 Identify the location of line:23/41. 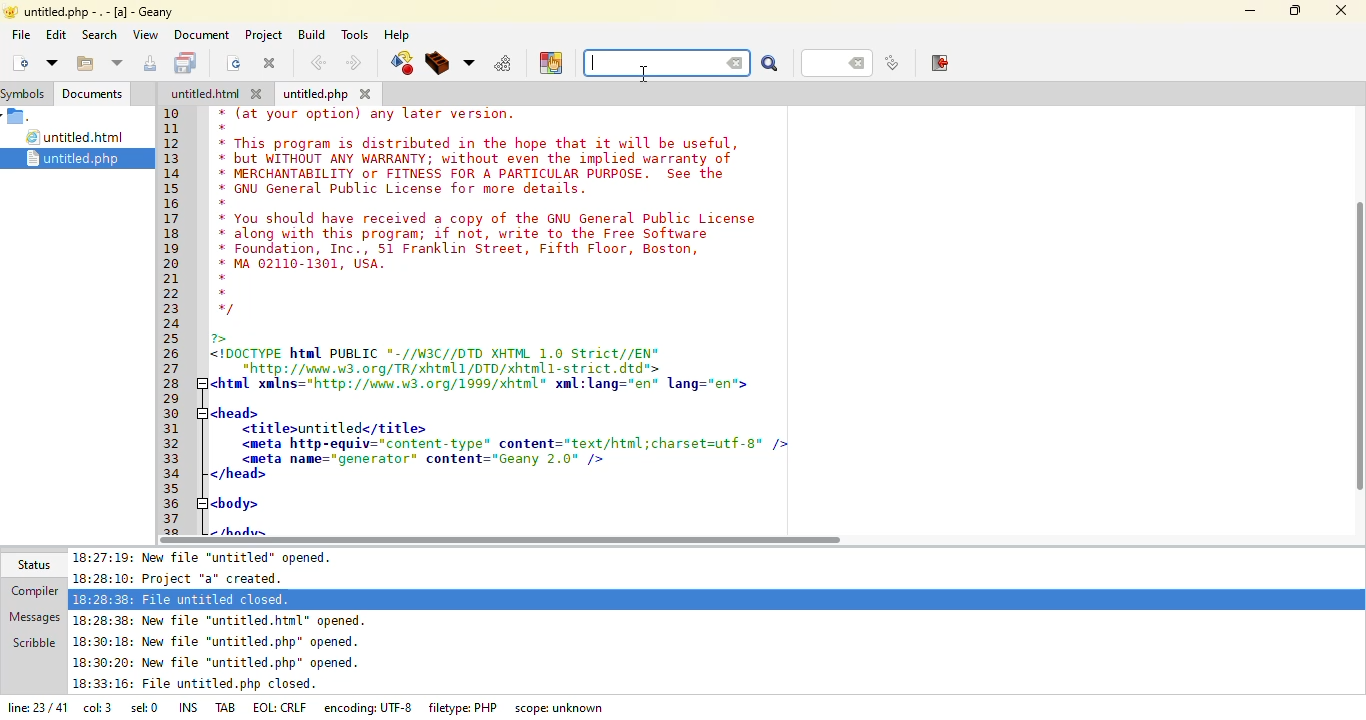
(35, 709).